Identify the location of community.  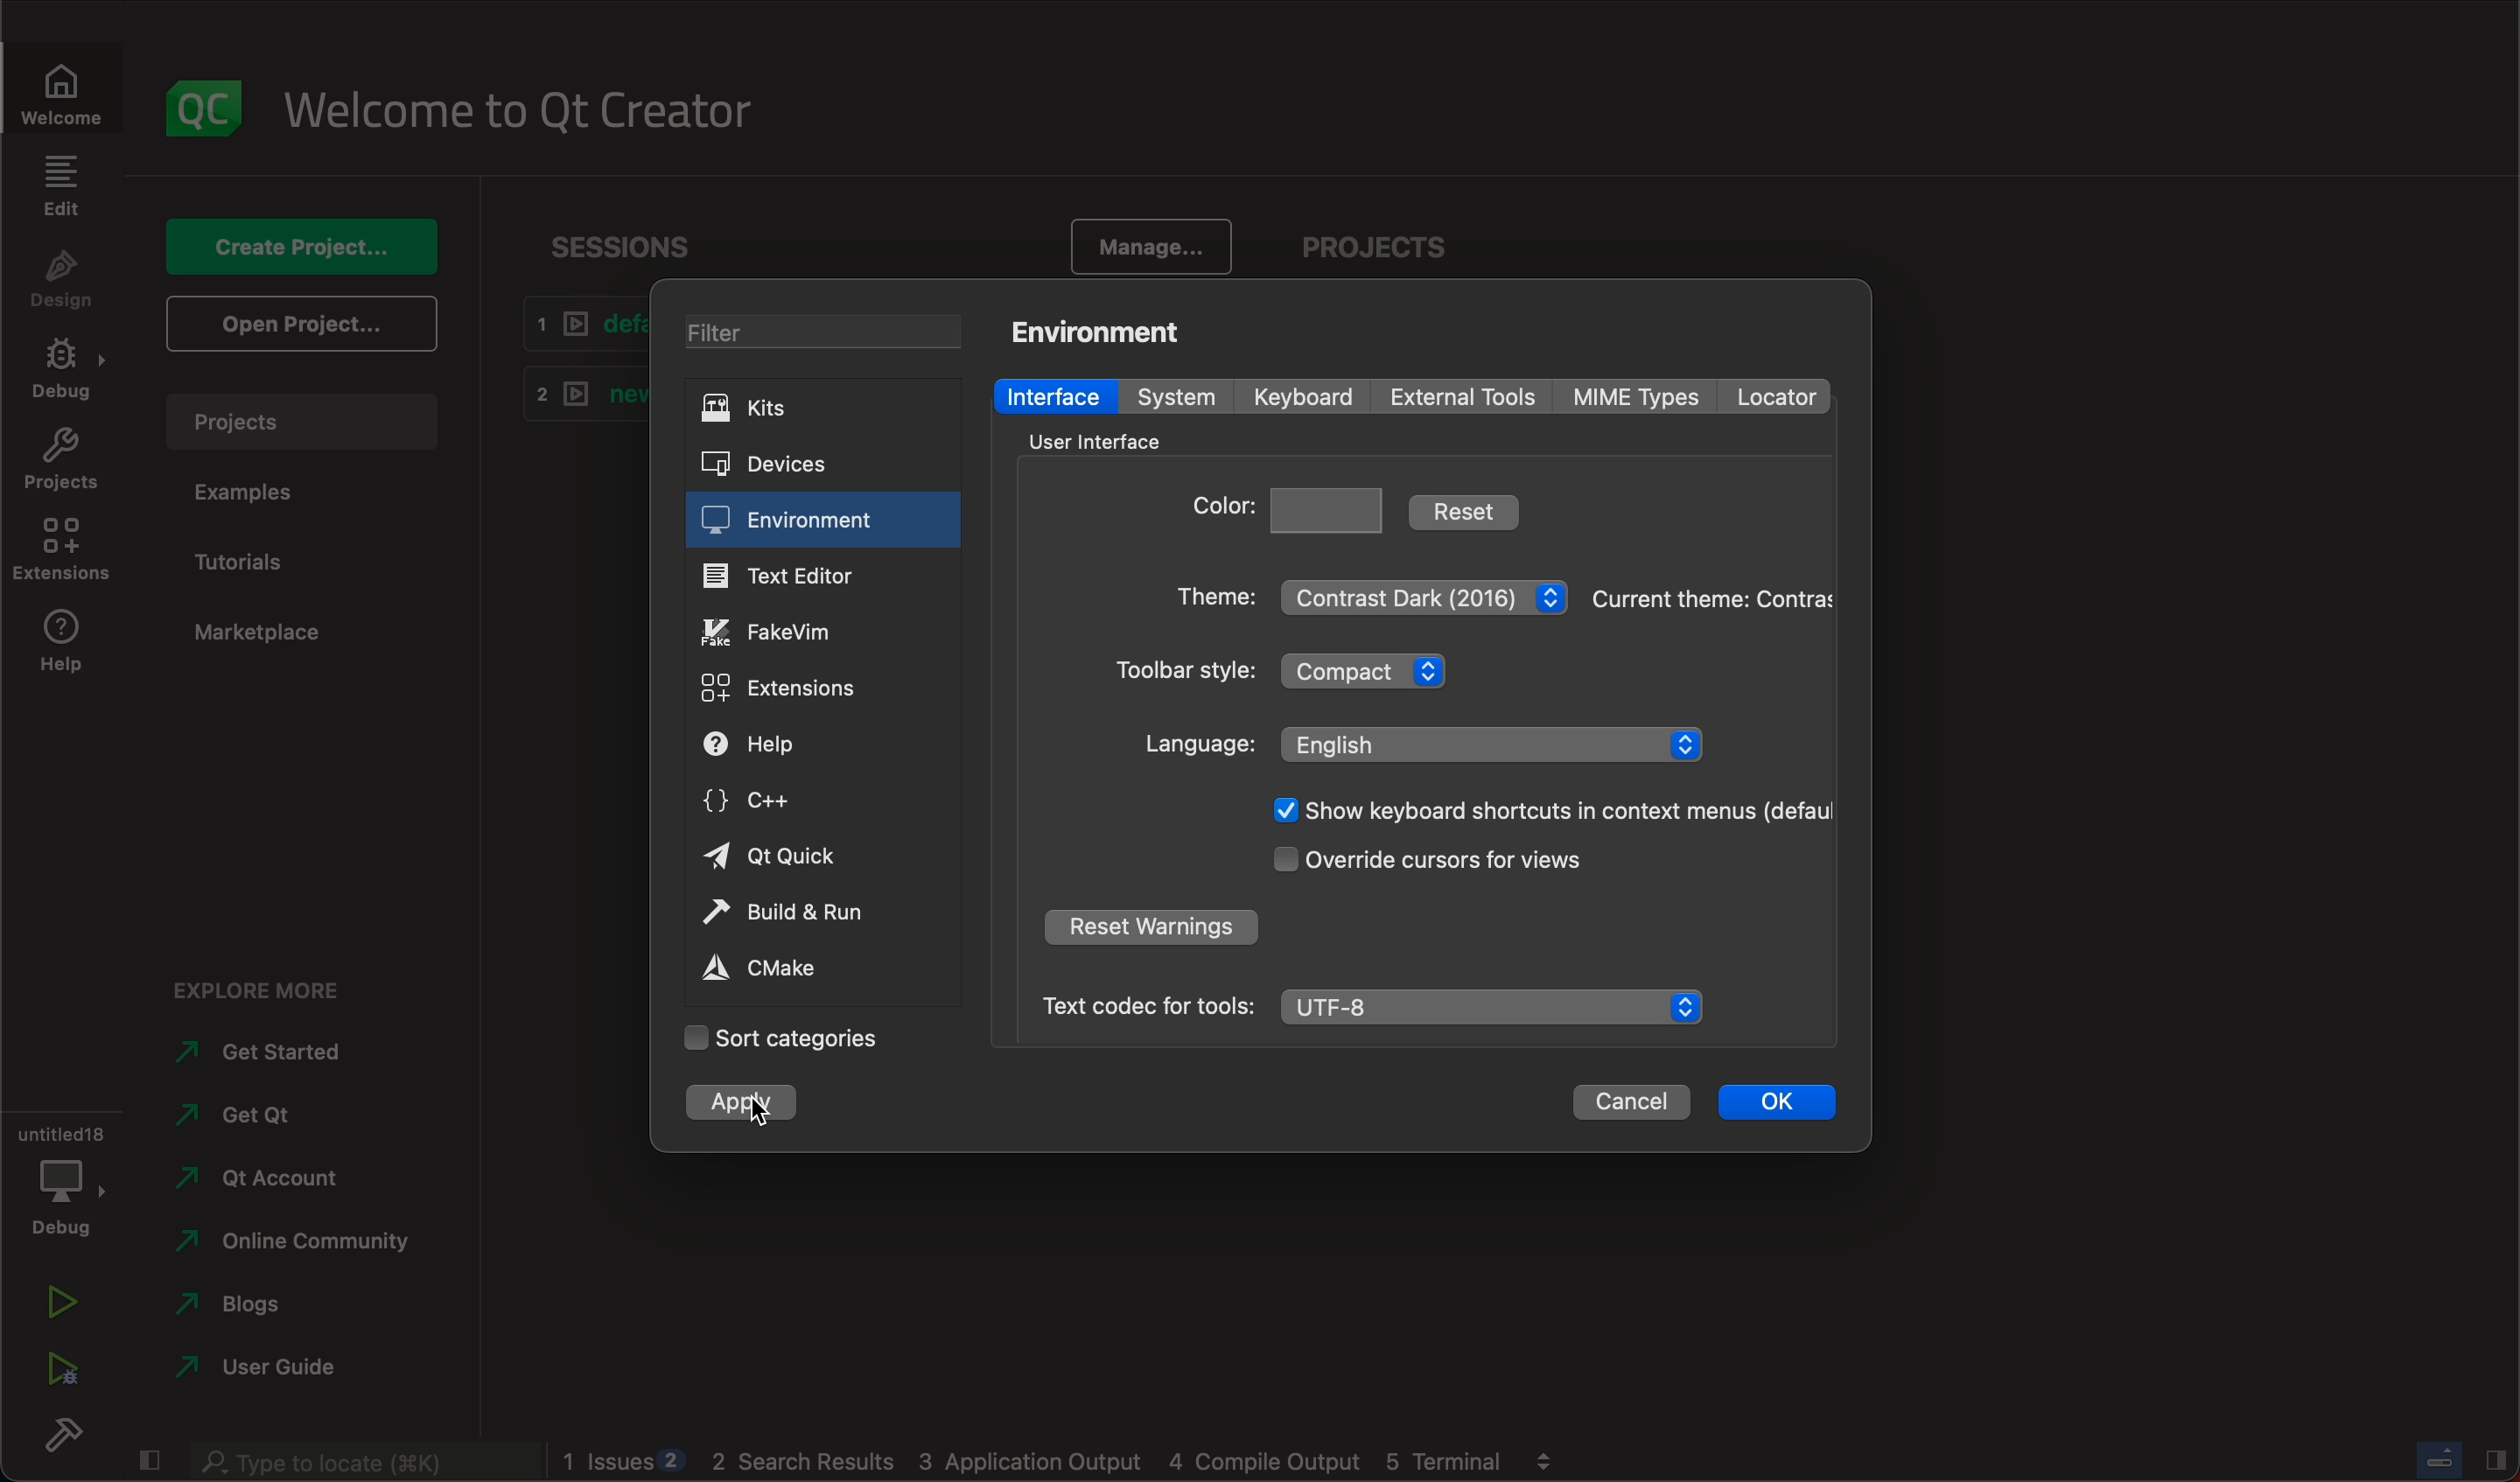
(292, 1243).